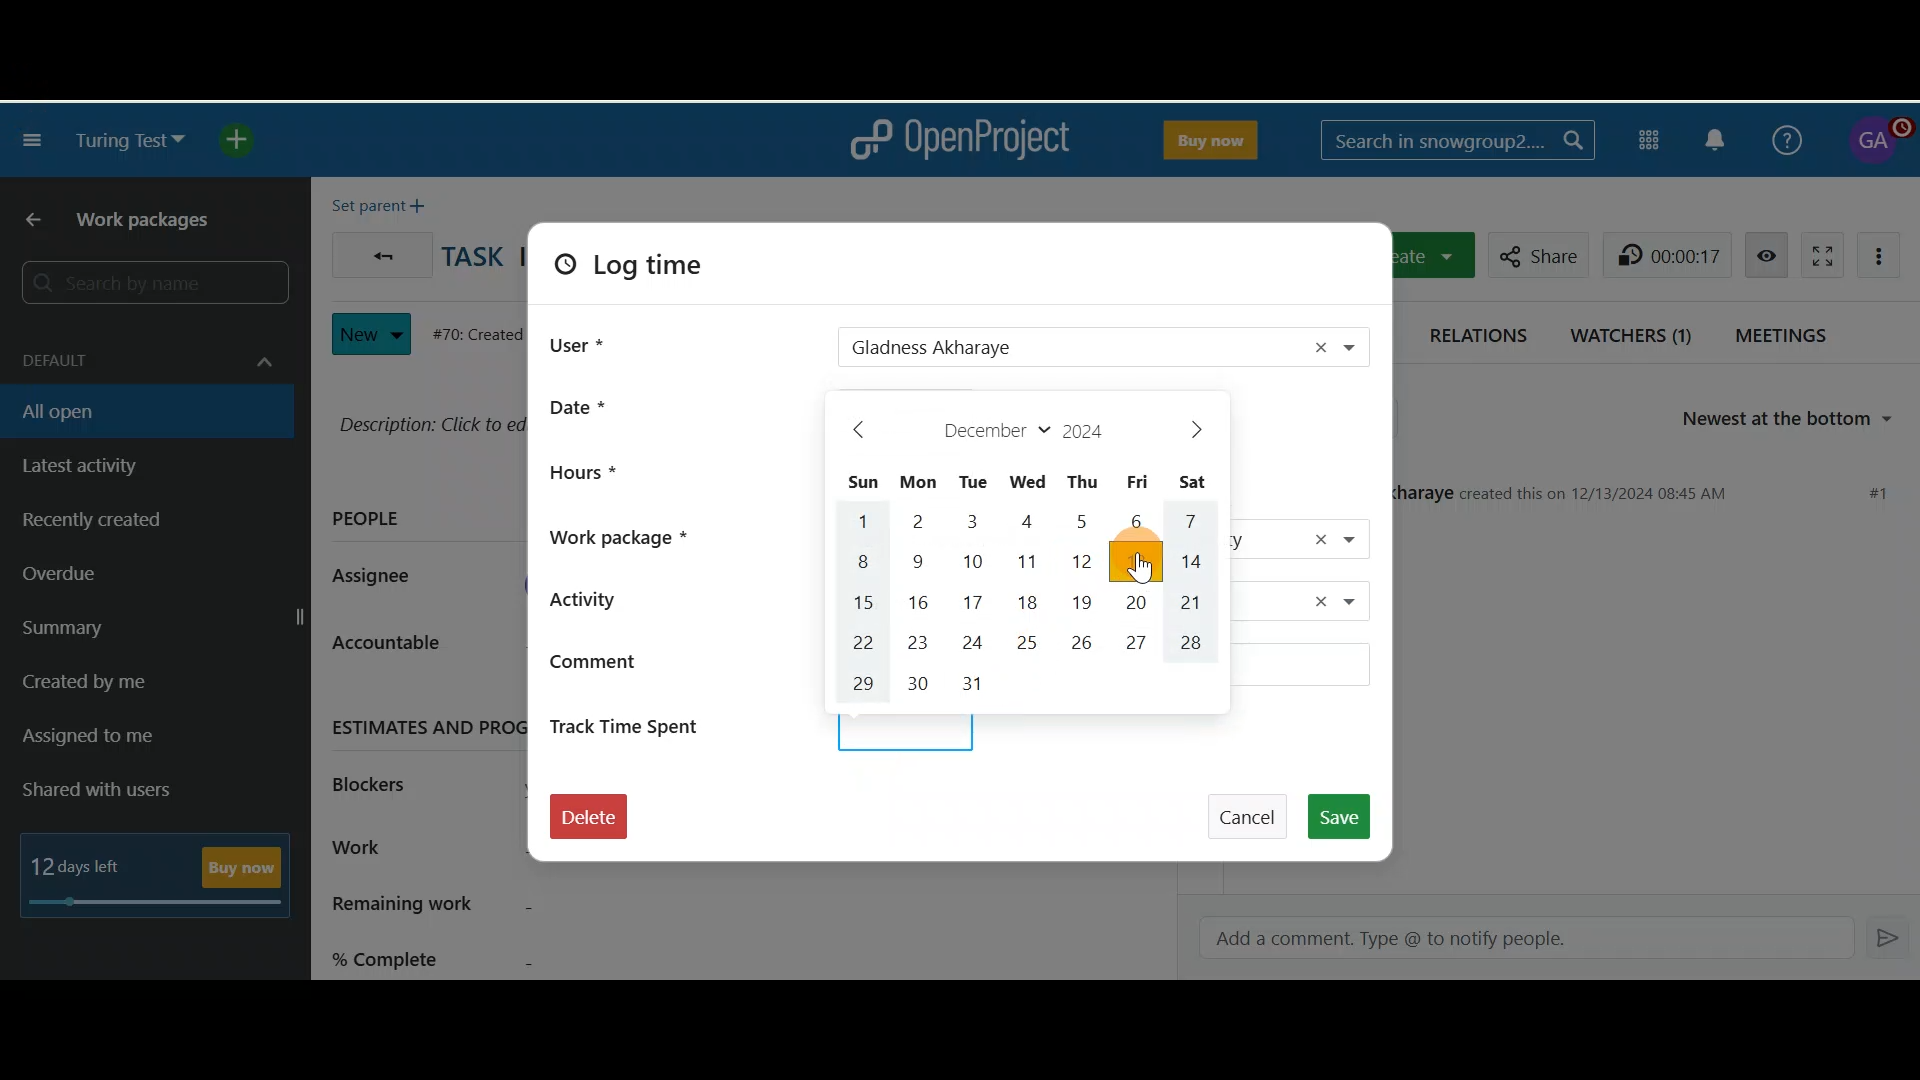 Image resolution: width=1920 pixels, height=1080 pixels. What do you see at coordinates (133, 410) in the screenshot?
I see `All open` at bounding box center [133, 410].